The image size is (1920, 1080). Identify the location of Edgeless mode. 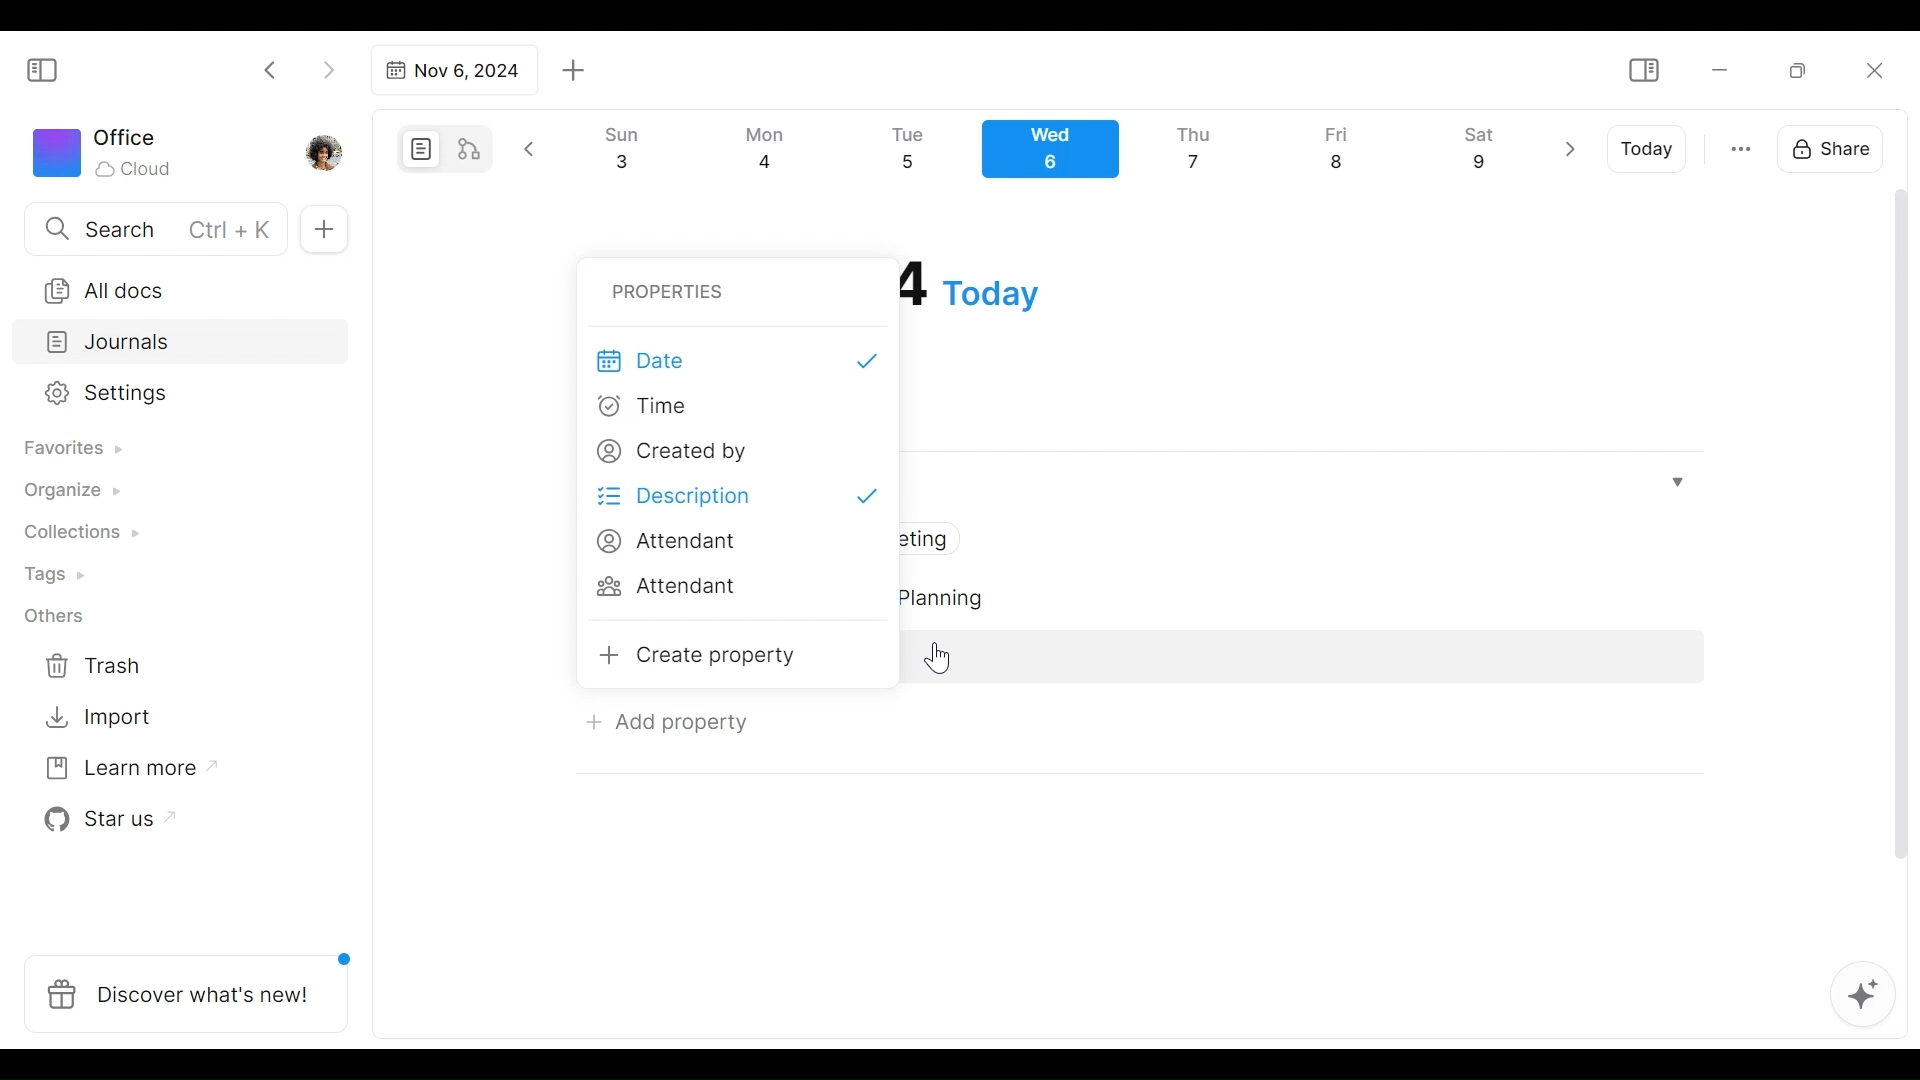
(471, 148).